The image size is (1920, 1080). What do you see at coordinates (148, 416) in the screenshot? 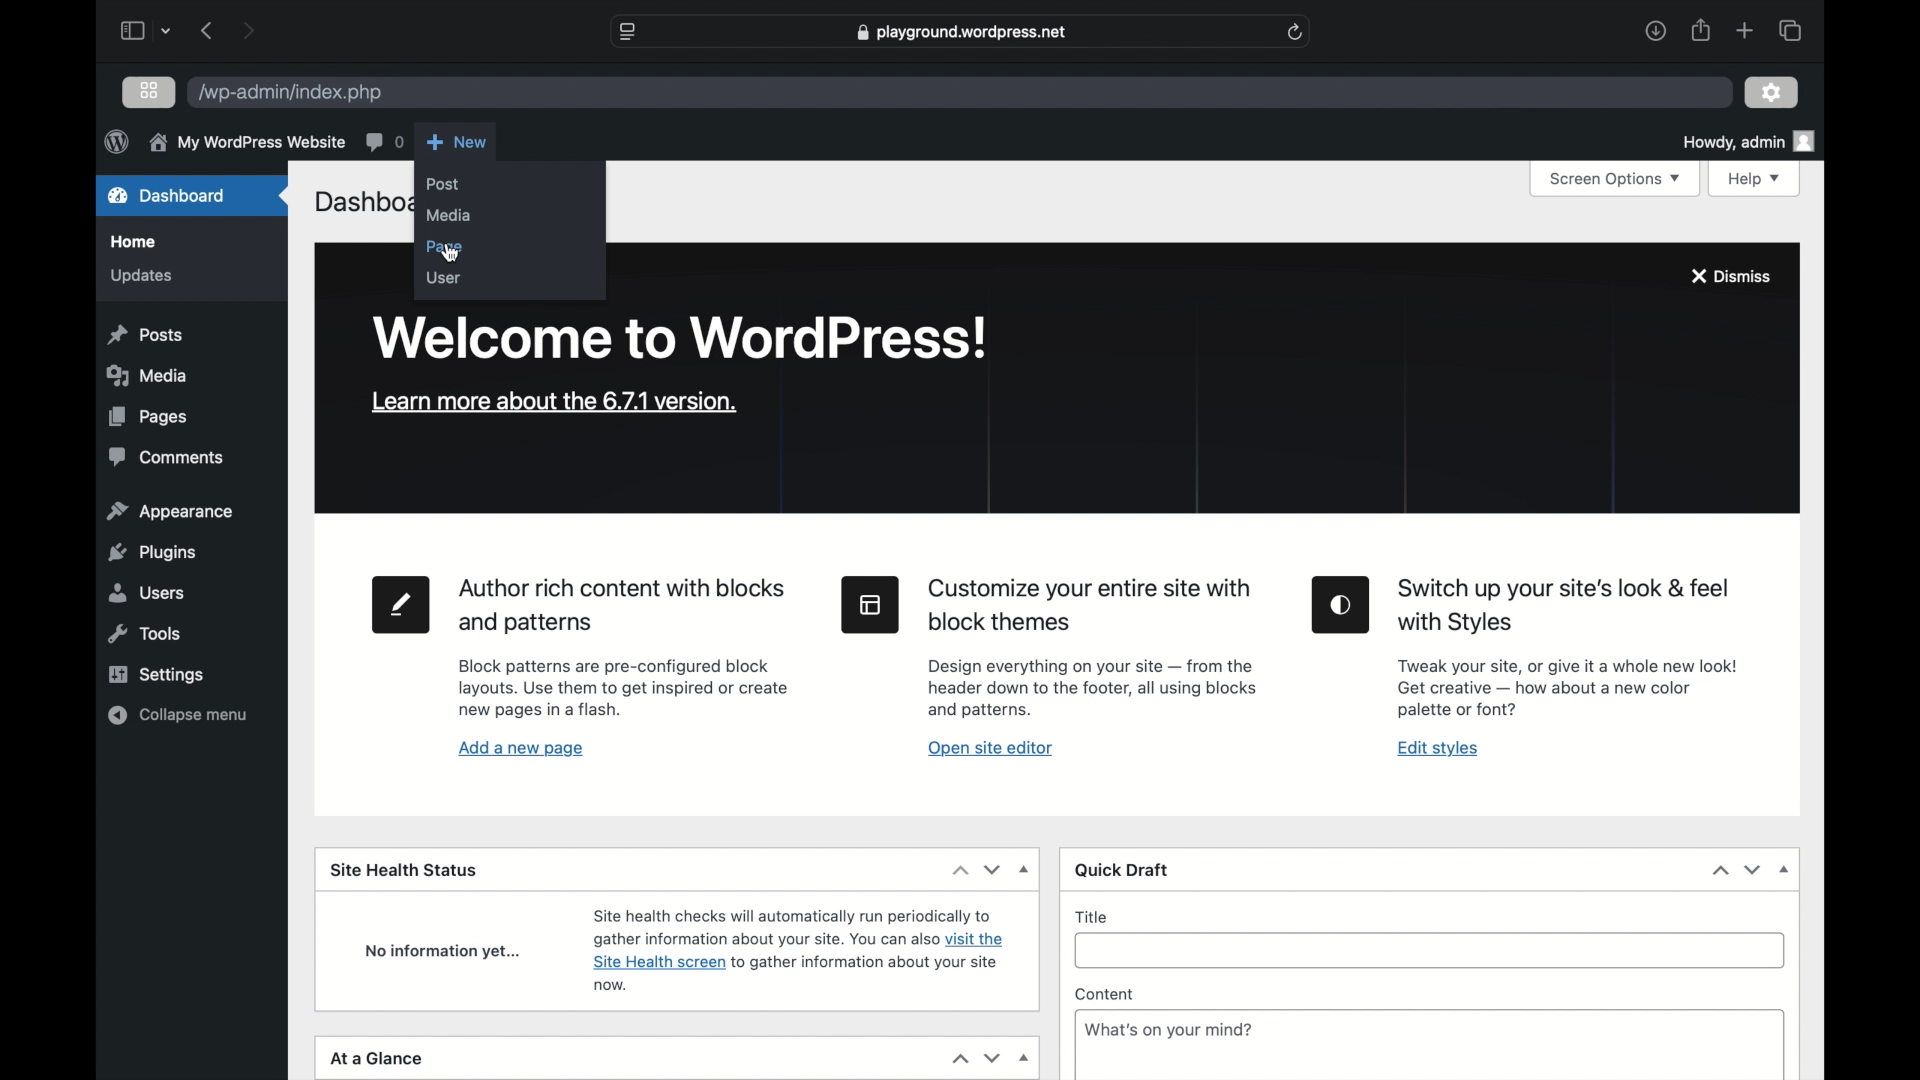
I see `pages` at bounding box center [148, 416].